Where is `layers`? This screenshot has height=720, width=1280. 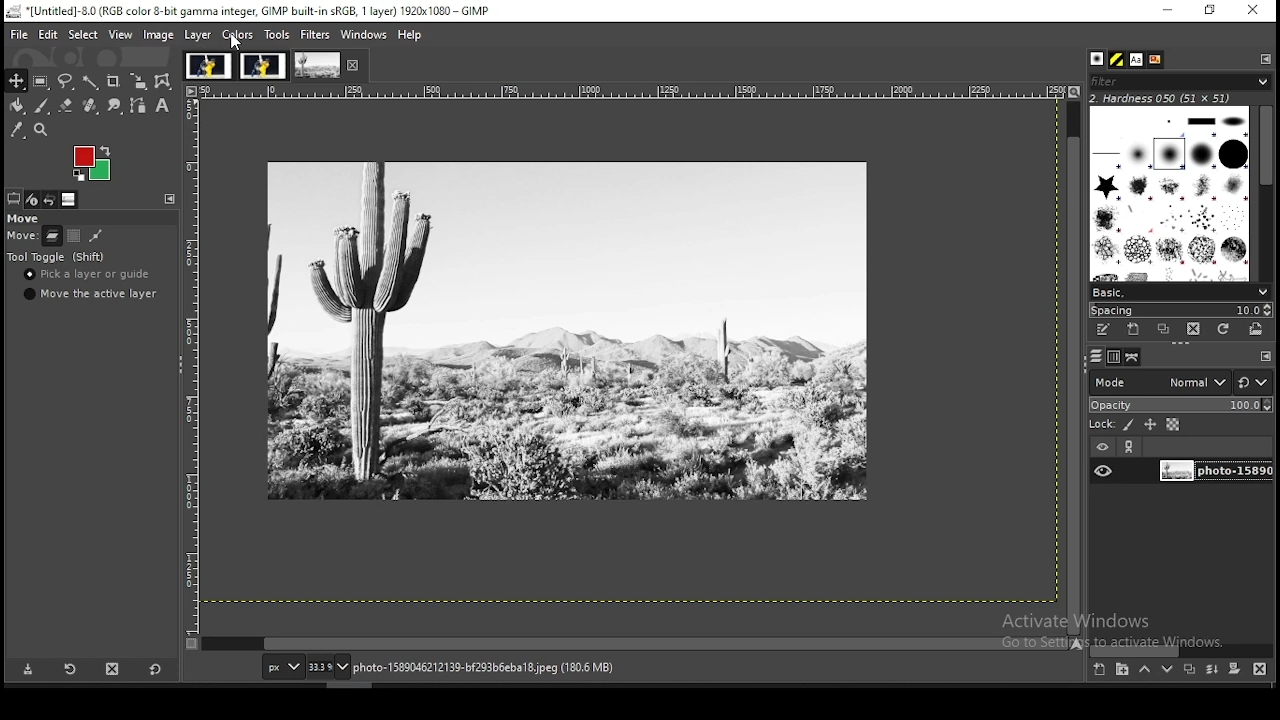 layers is located at coordinates (1096, 357).